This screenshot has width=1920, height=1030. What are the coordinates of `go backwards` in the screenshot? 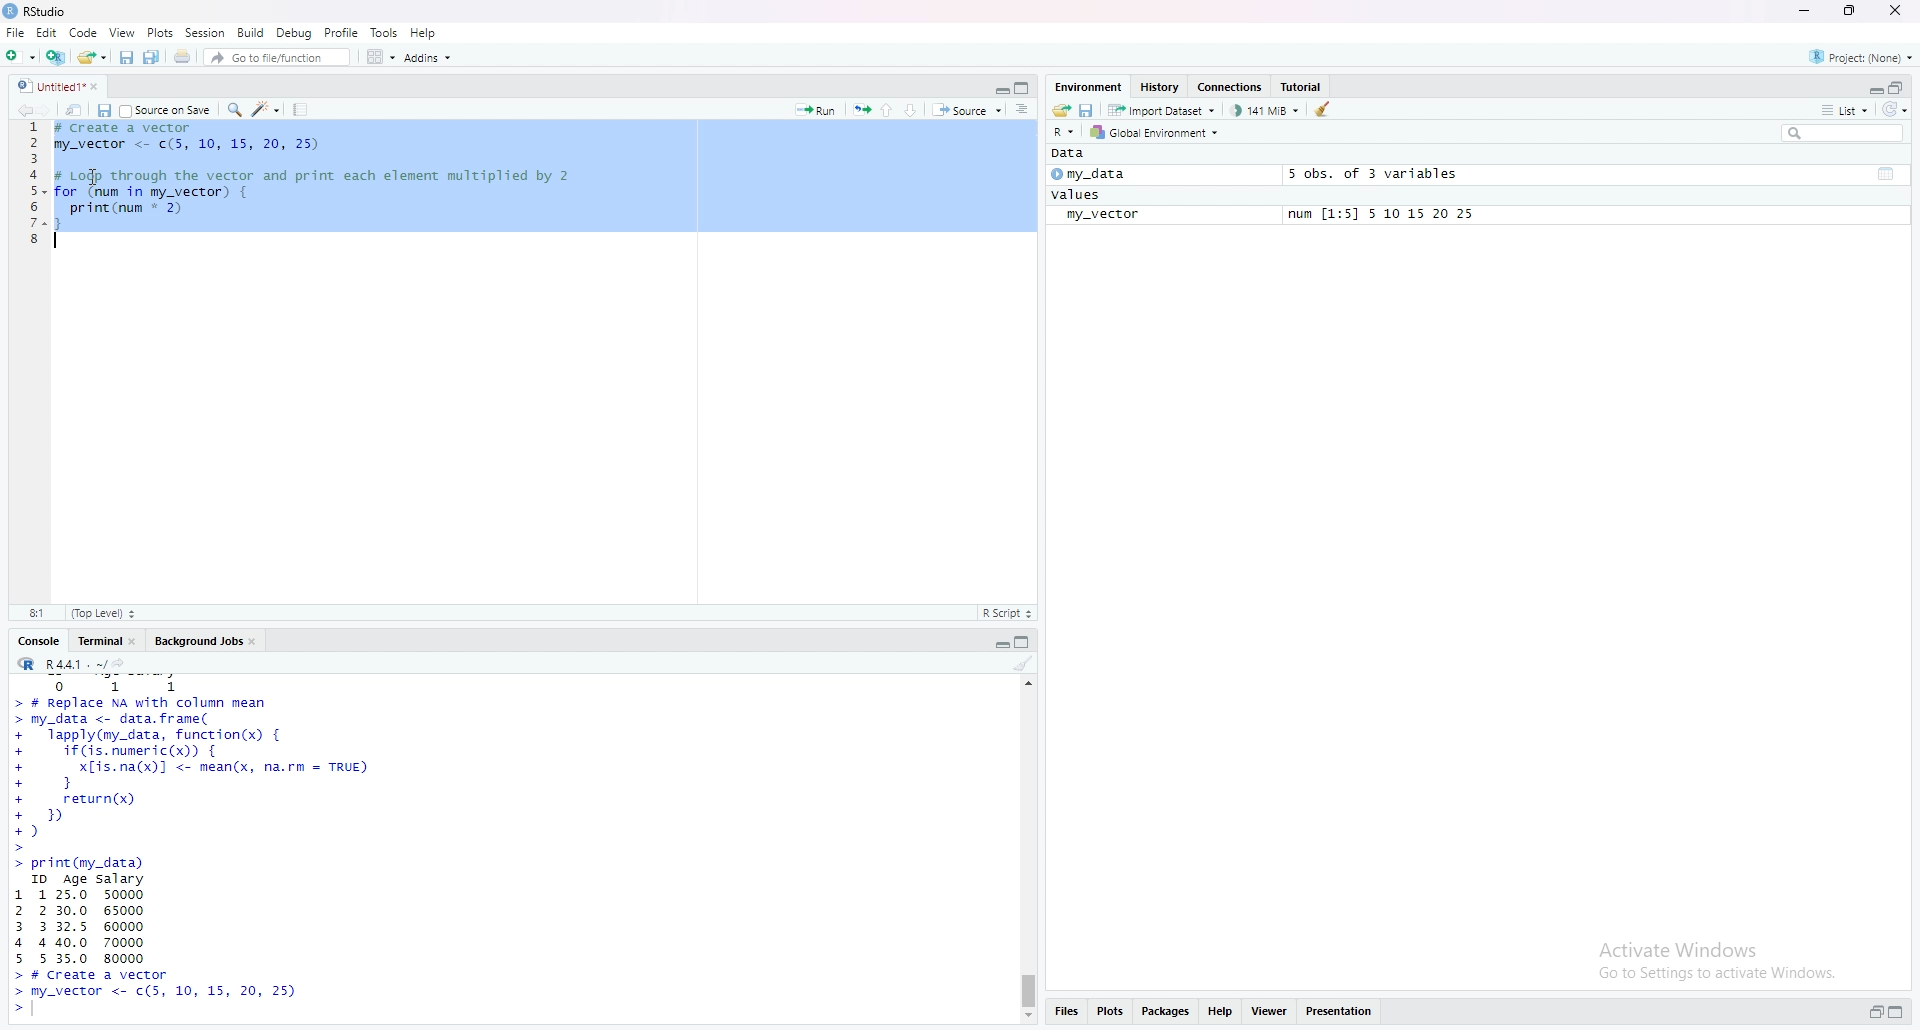 It's located at (22, 111).